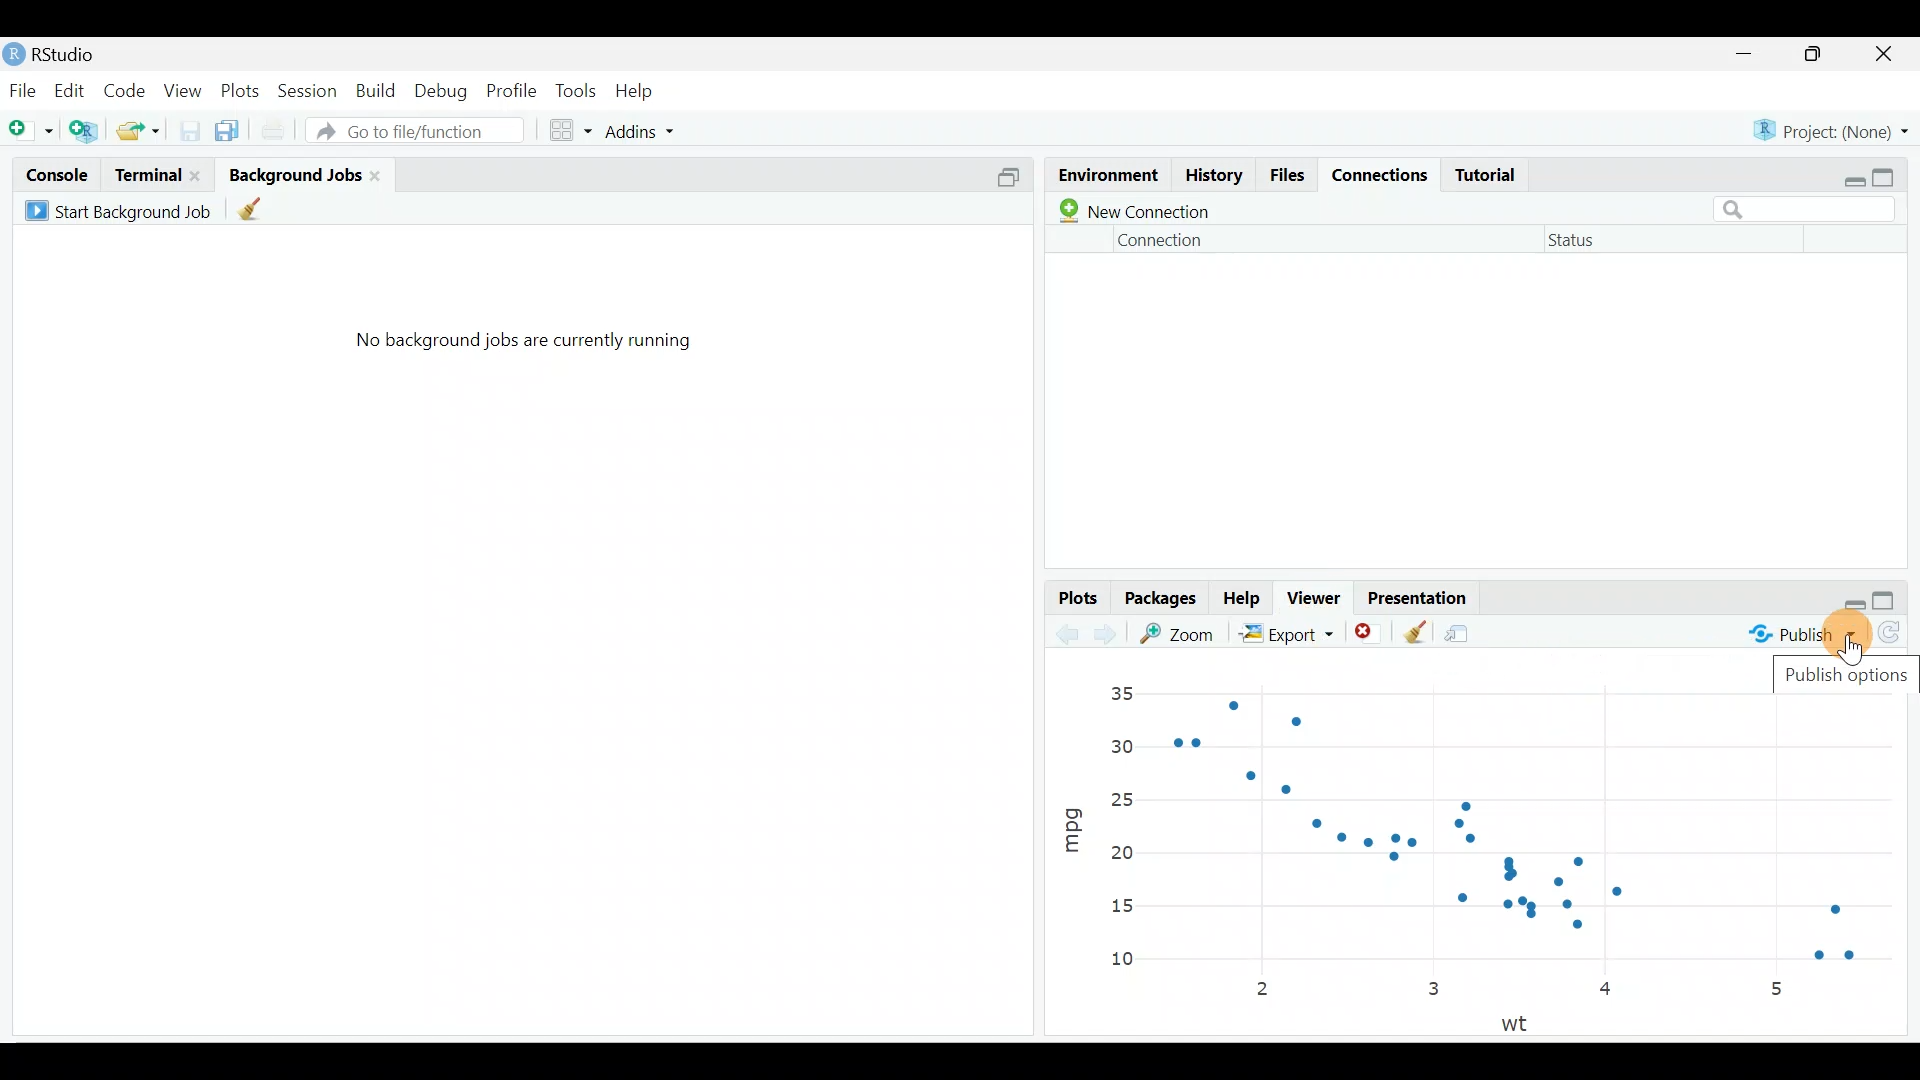  I want to click on 35, so click(1121, 693).